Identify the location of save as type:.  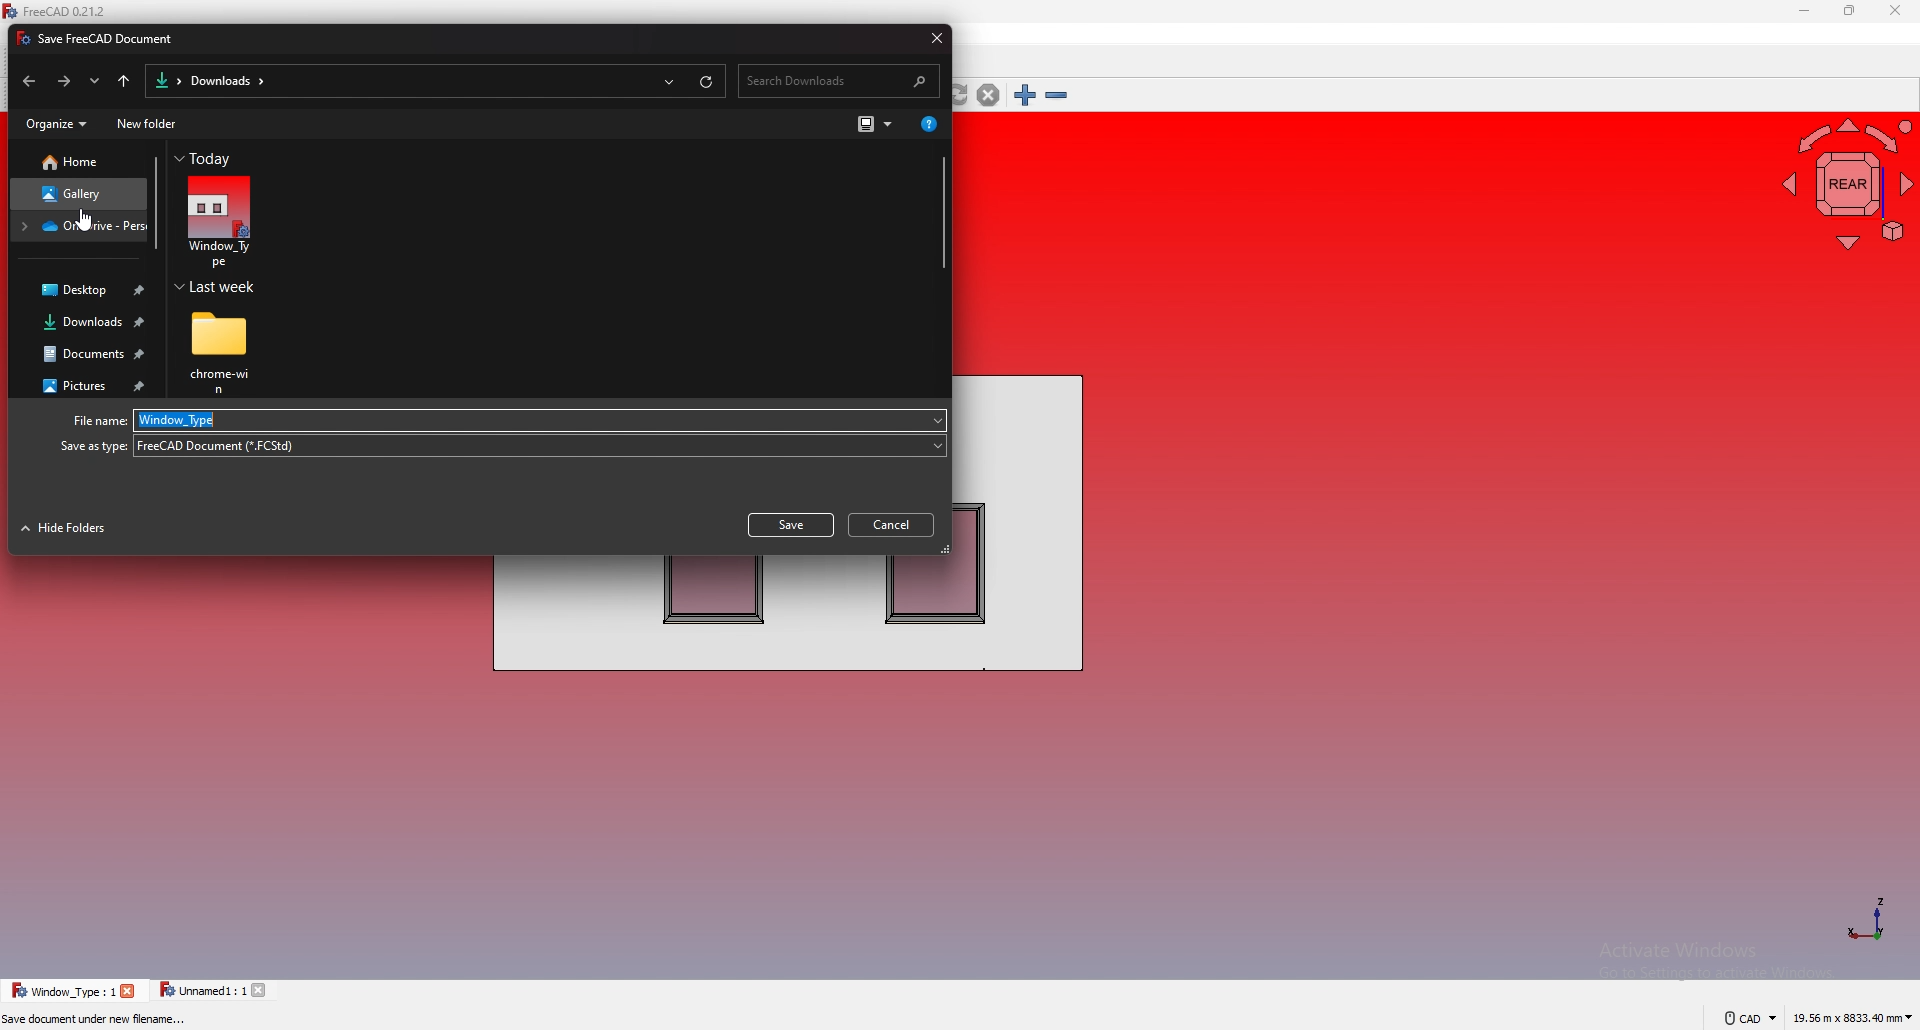
(92, 446).